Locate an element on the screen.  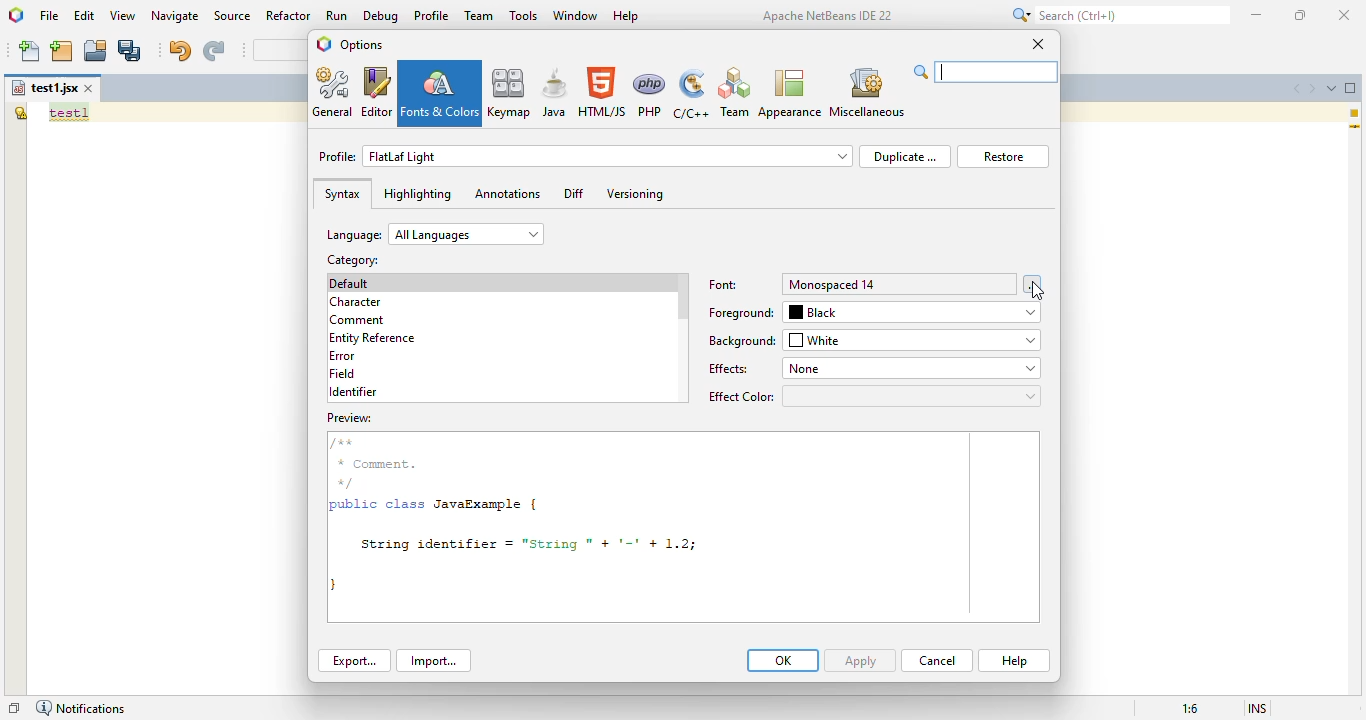
/** is located at coordinates (349, 442).